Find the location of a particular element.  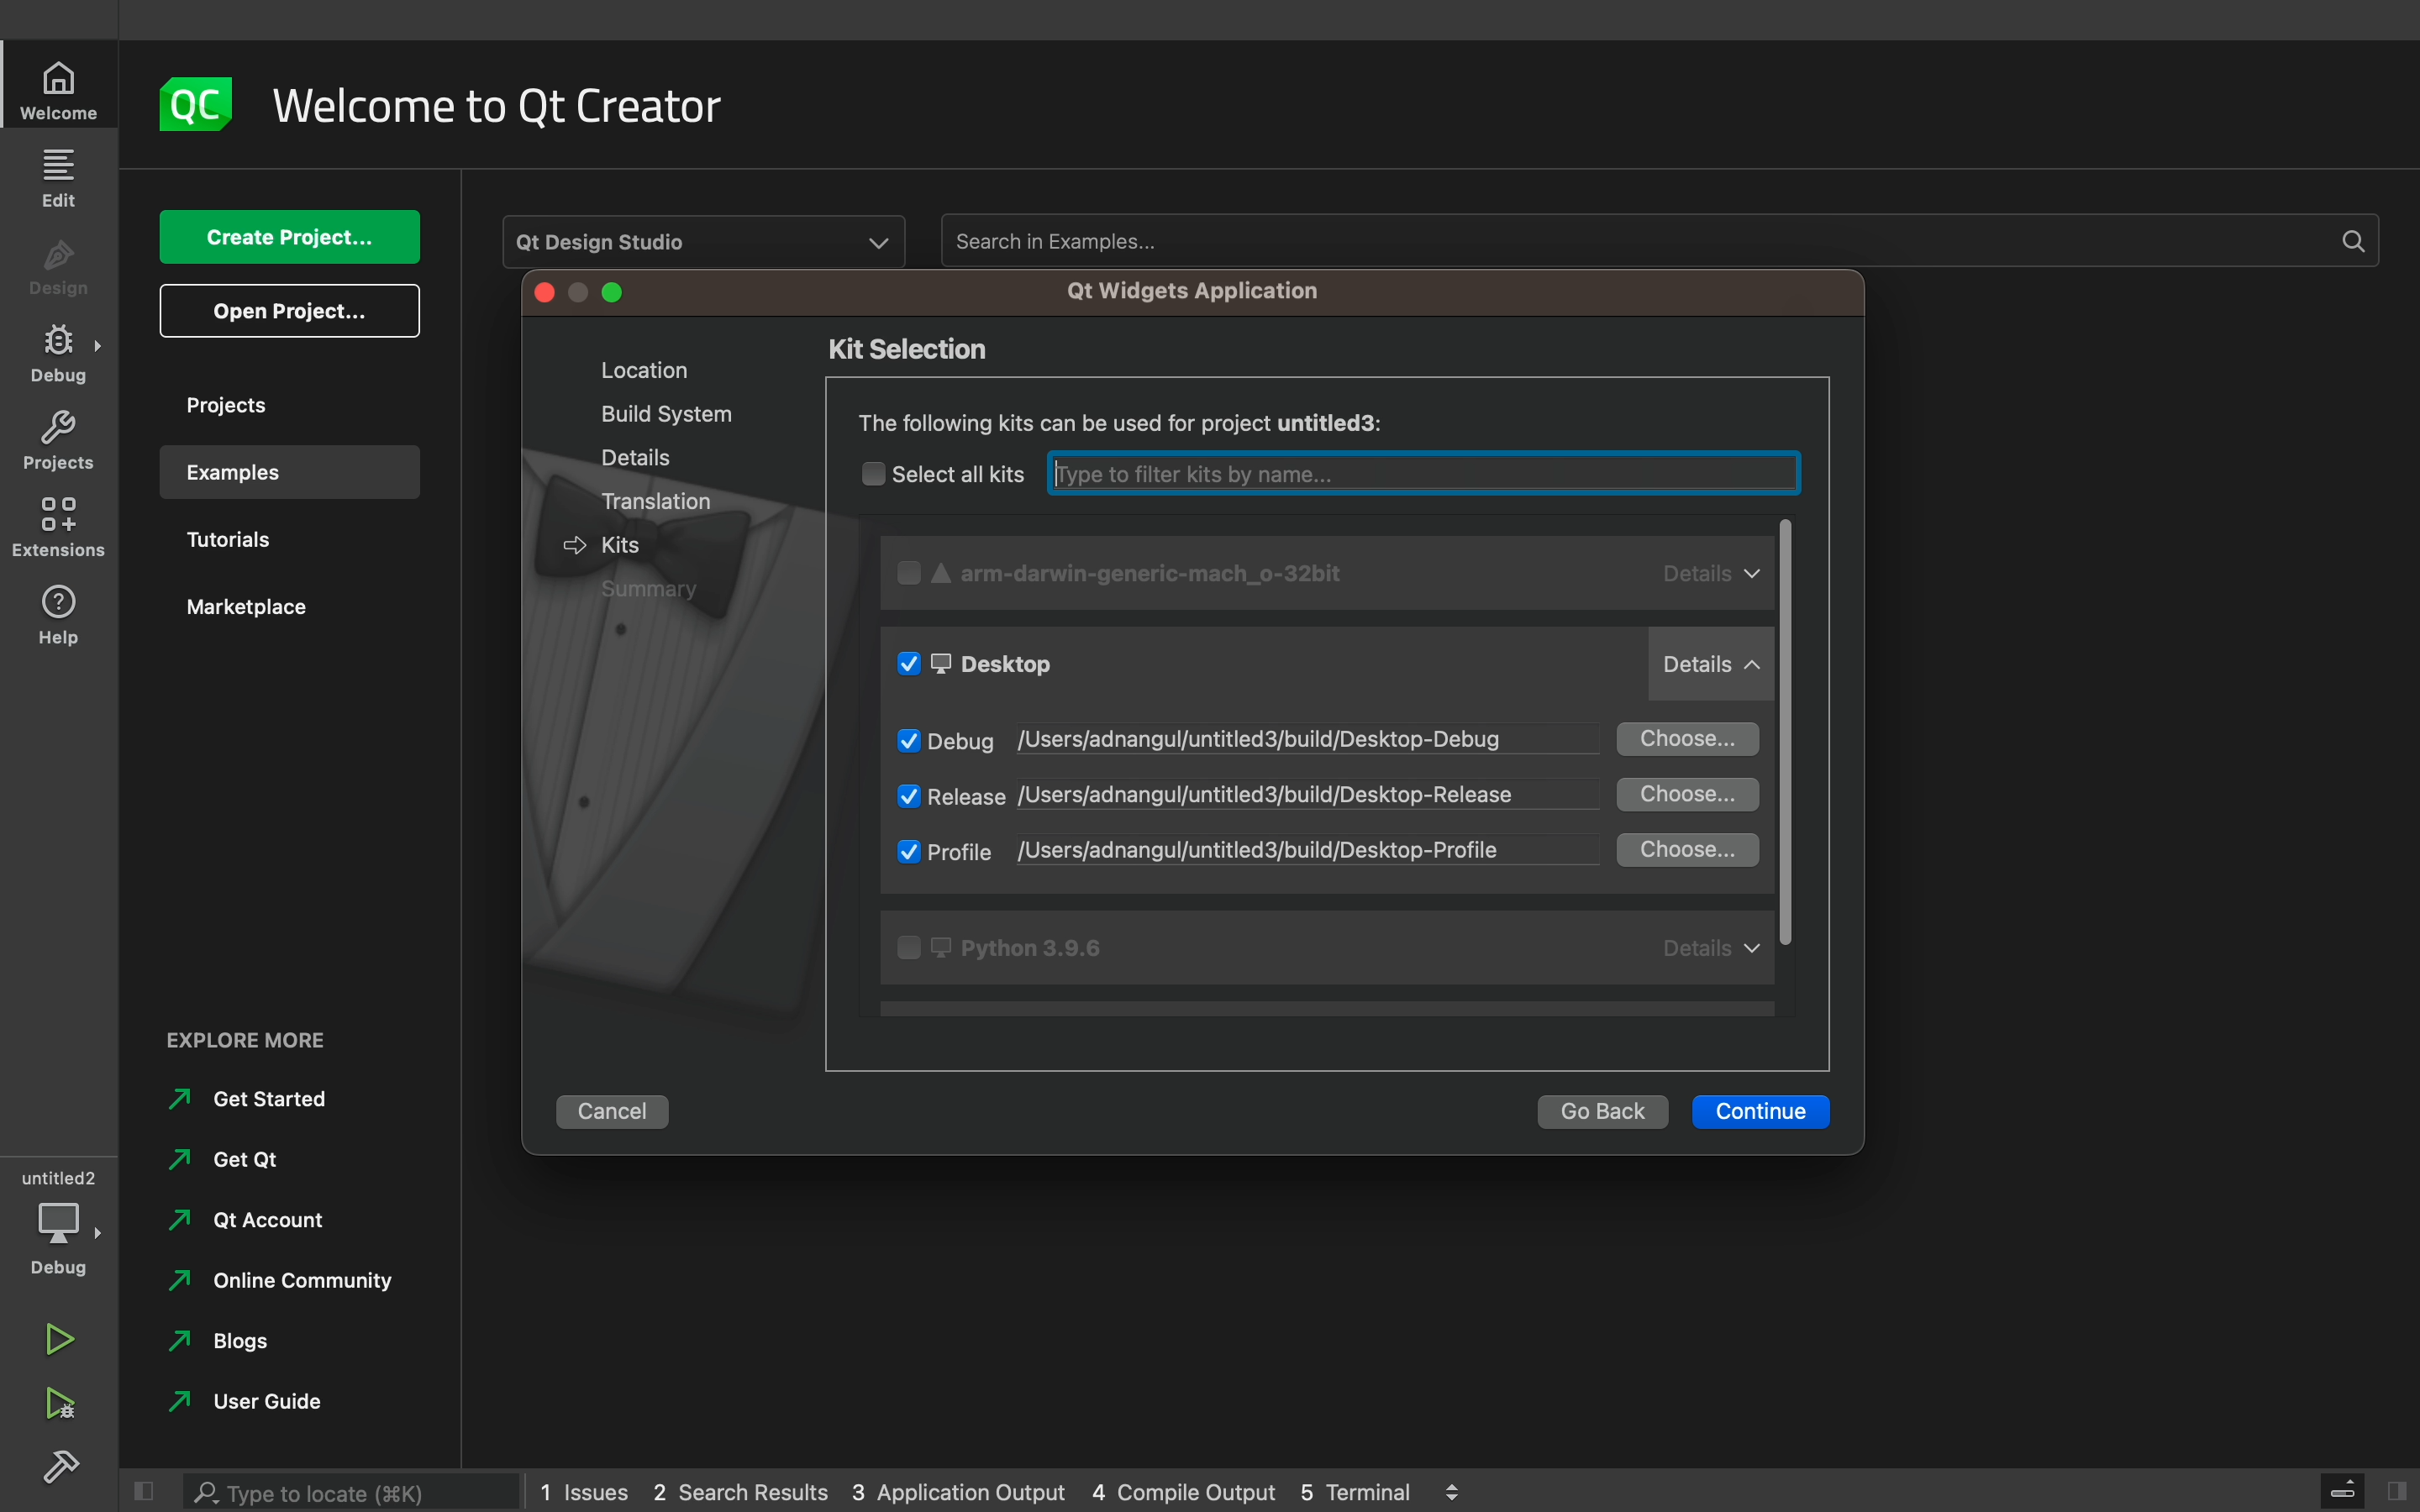

run is located at coordinates (60, 1331).